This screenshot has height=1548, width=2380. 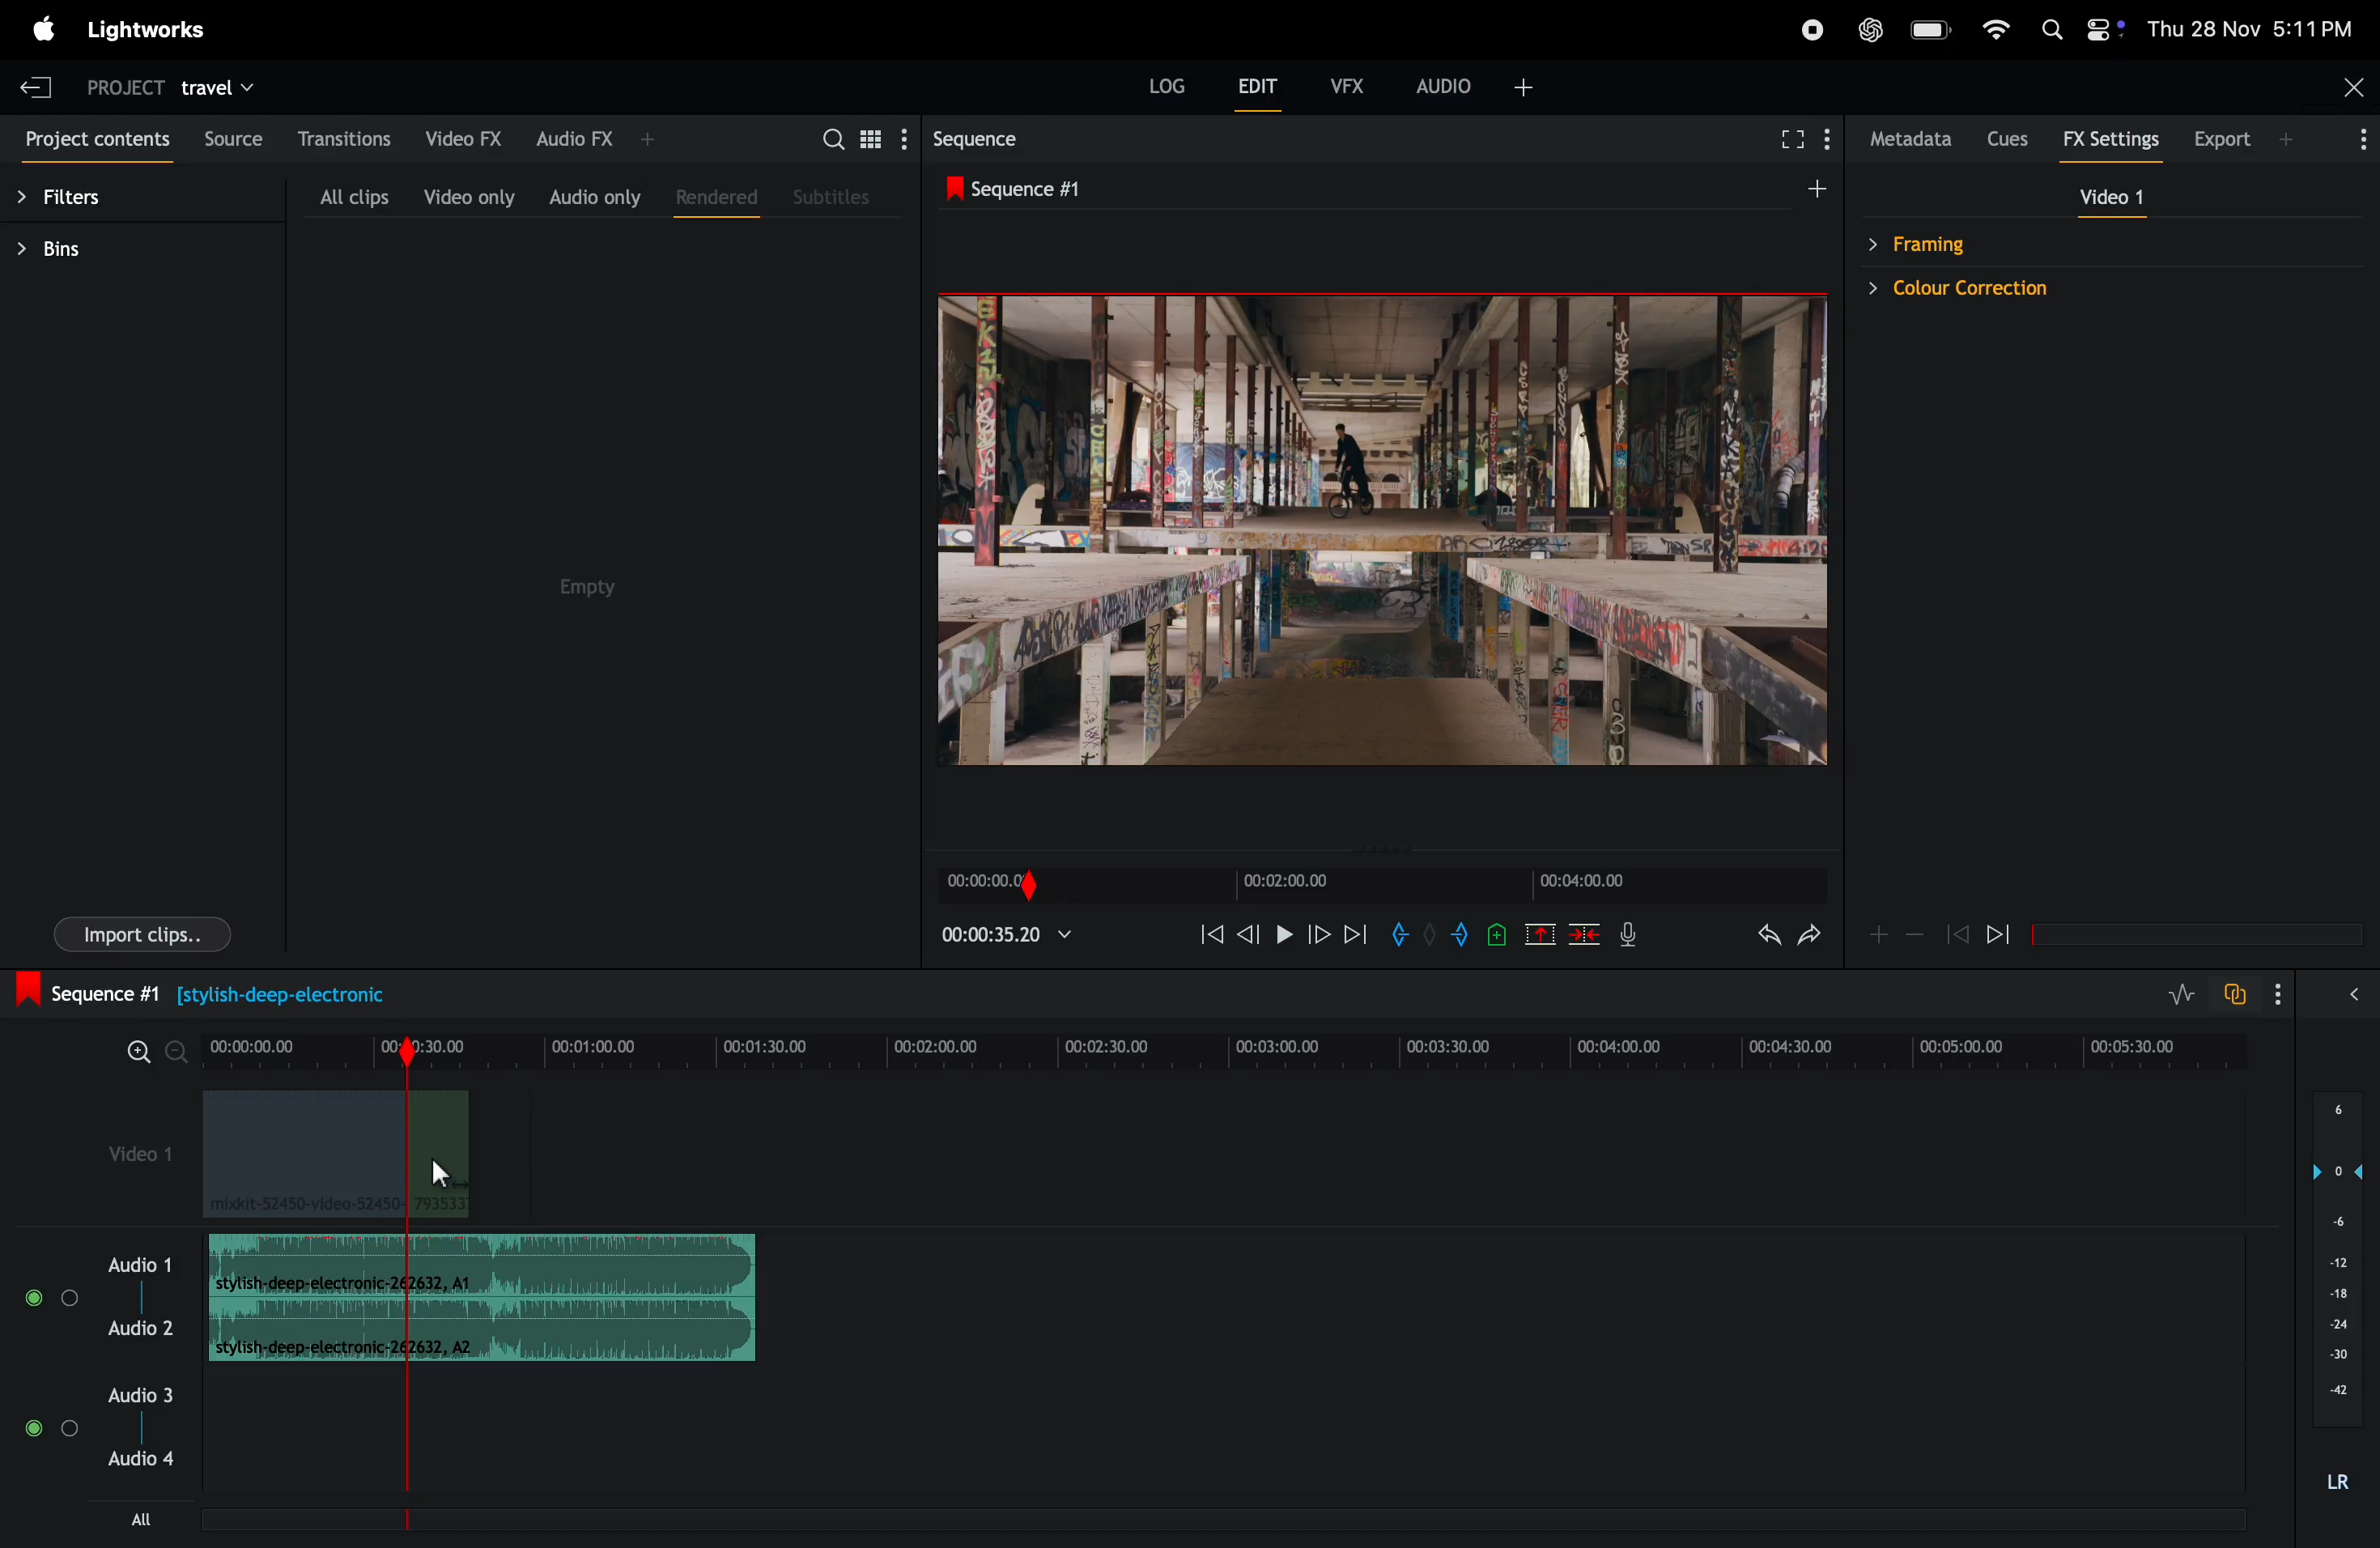 What do you see at coordinates (1539, 939) in the screenshot?
I see `remove market section` at bounding box center [1539, 939].